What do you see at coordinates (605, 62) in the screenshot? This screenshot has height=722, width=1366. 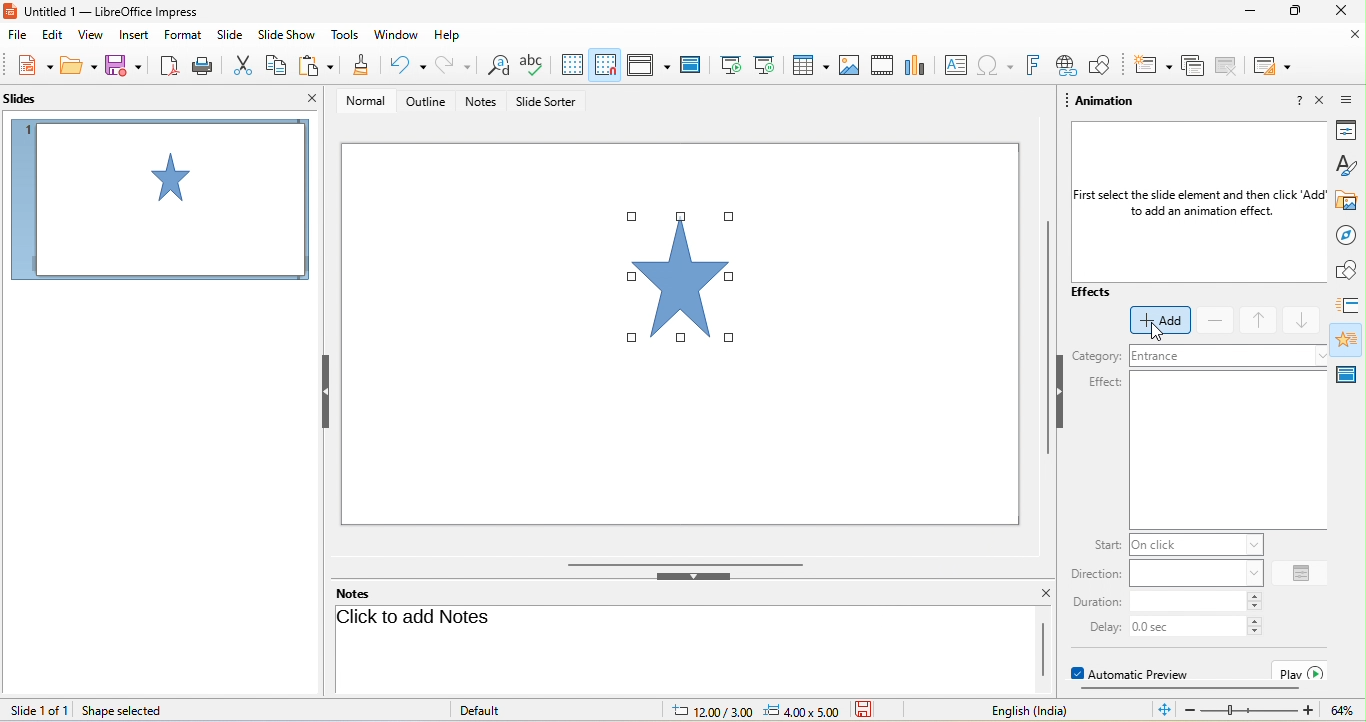 I see `snap to grid` at bounding box center [605, 62].